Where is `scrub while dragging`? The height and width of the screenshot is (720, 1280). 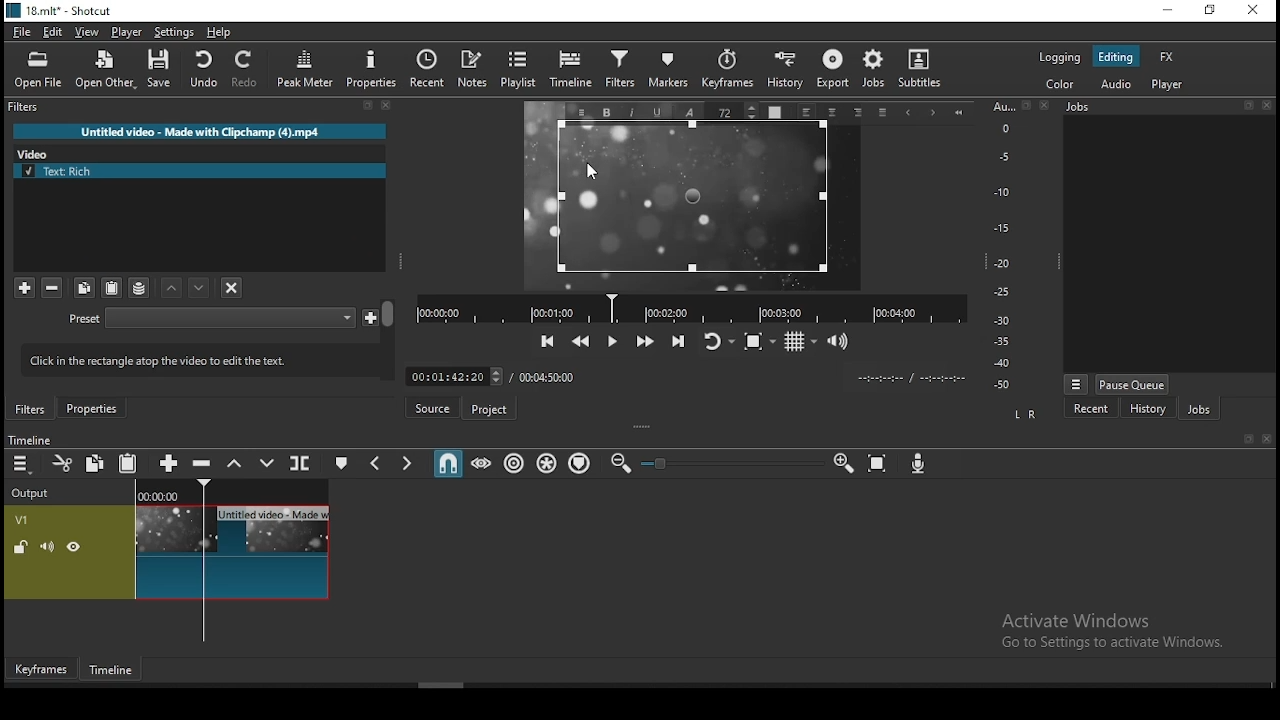
scrub while dragging is located at coordinates (482, 462).